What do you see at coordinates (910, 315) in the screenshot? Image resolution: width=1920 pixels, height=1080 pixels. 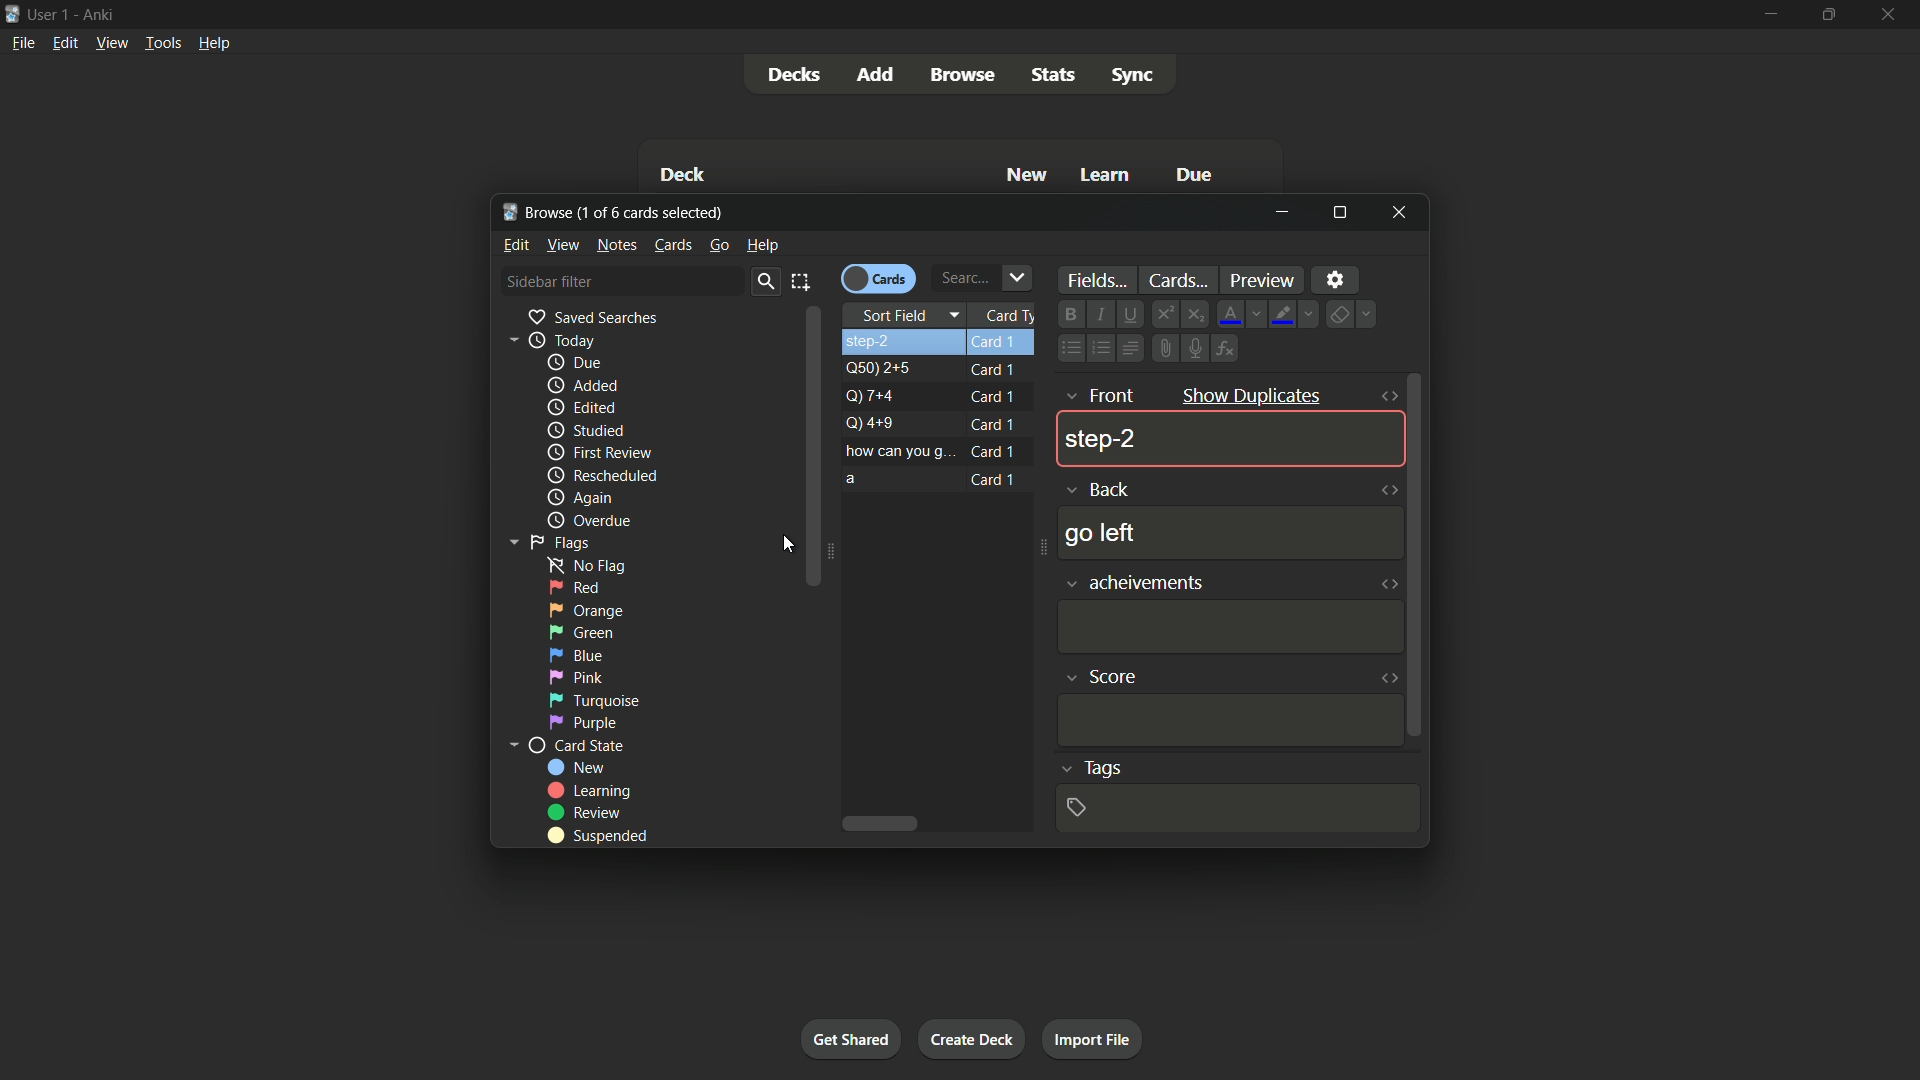 I see `Sort fields` at bounding box center [910, 315].